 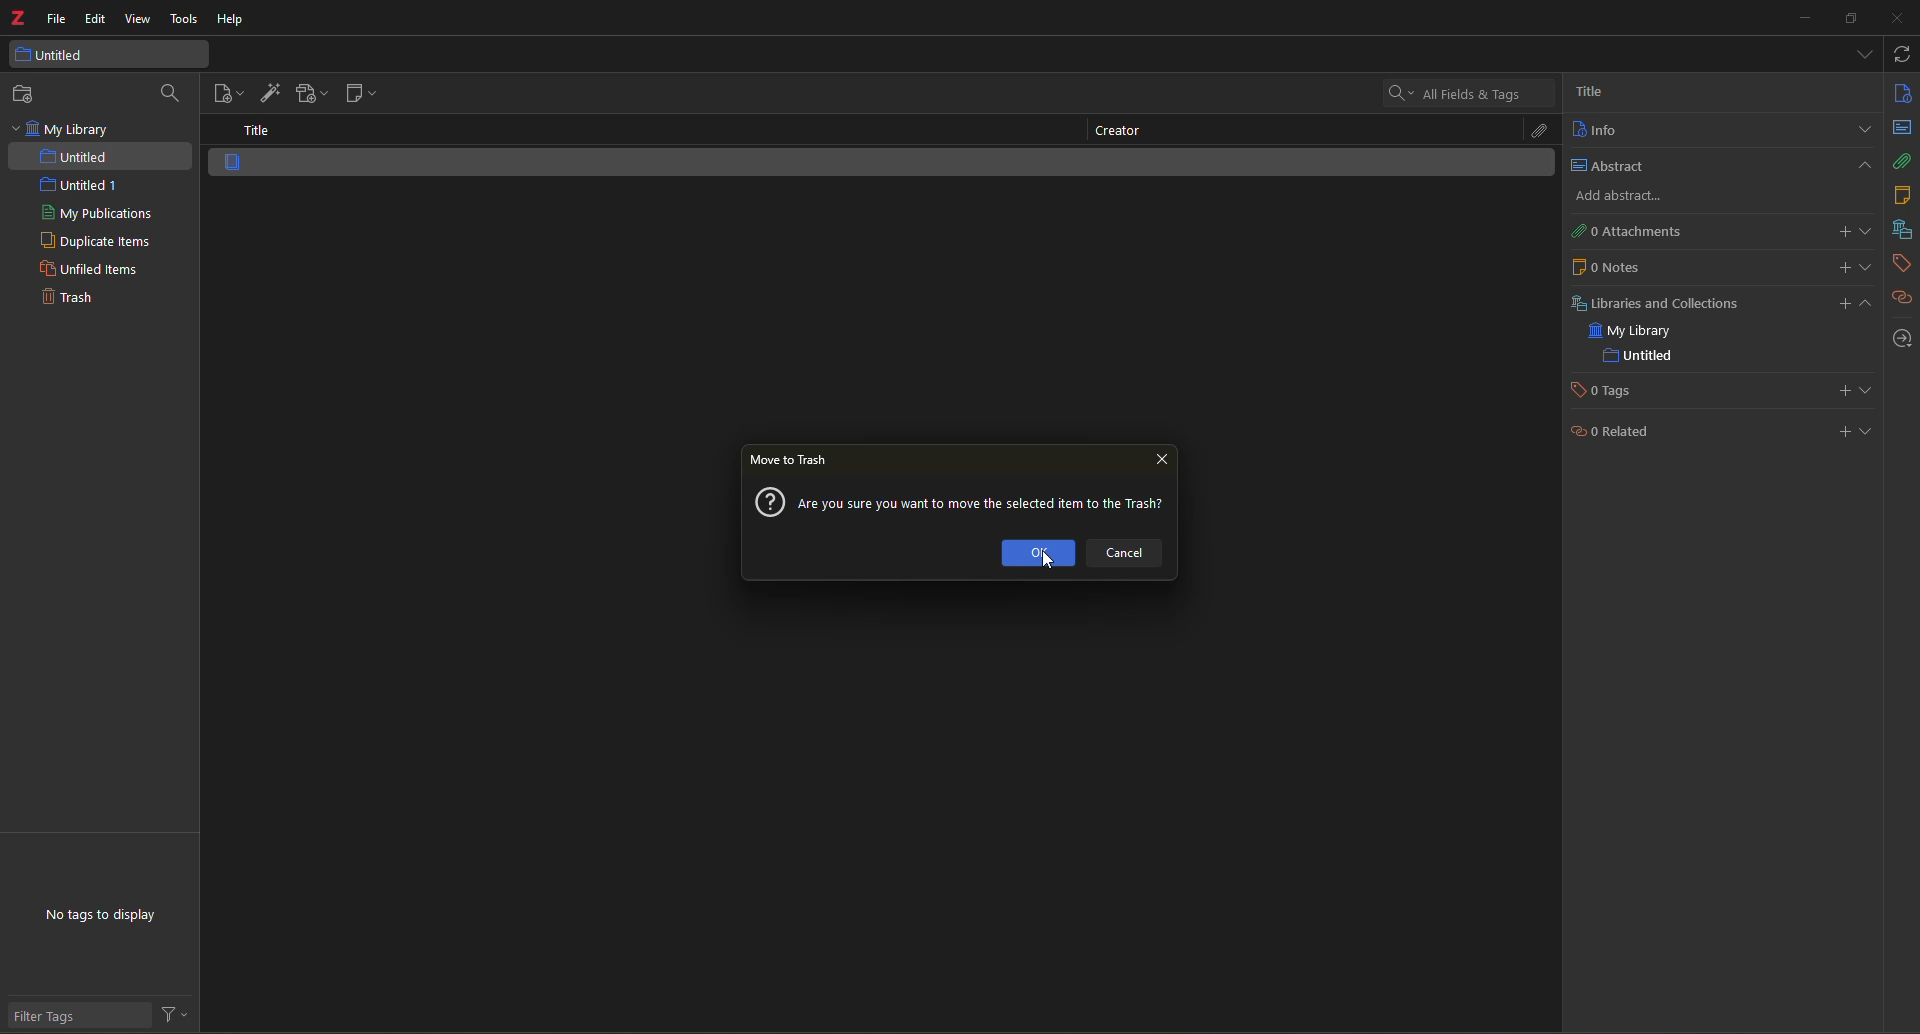 What do you see at coordinates (258, 129) in the screenshot?
I see `title` at bounding box center [258, 129].